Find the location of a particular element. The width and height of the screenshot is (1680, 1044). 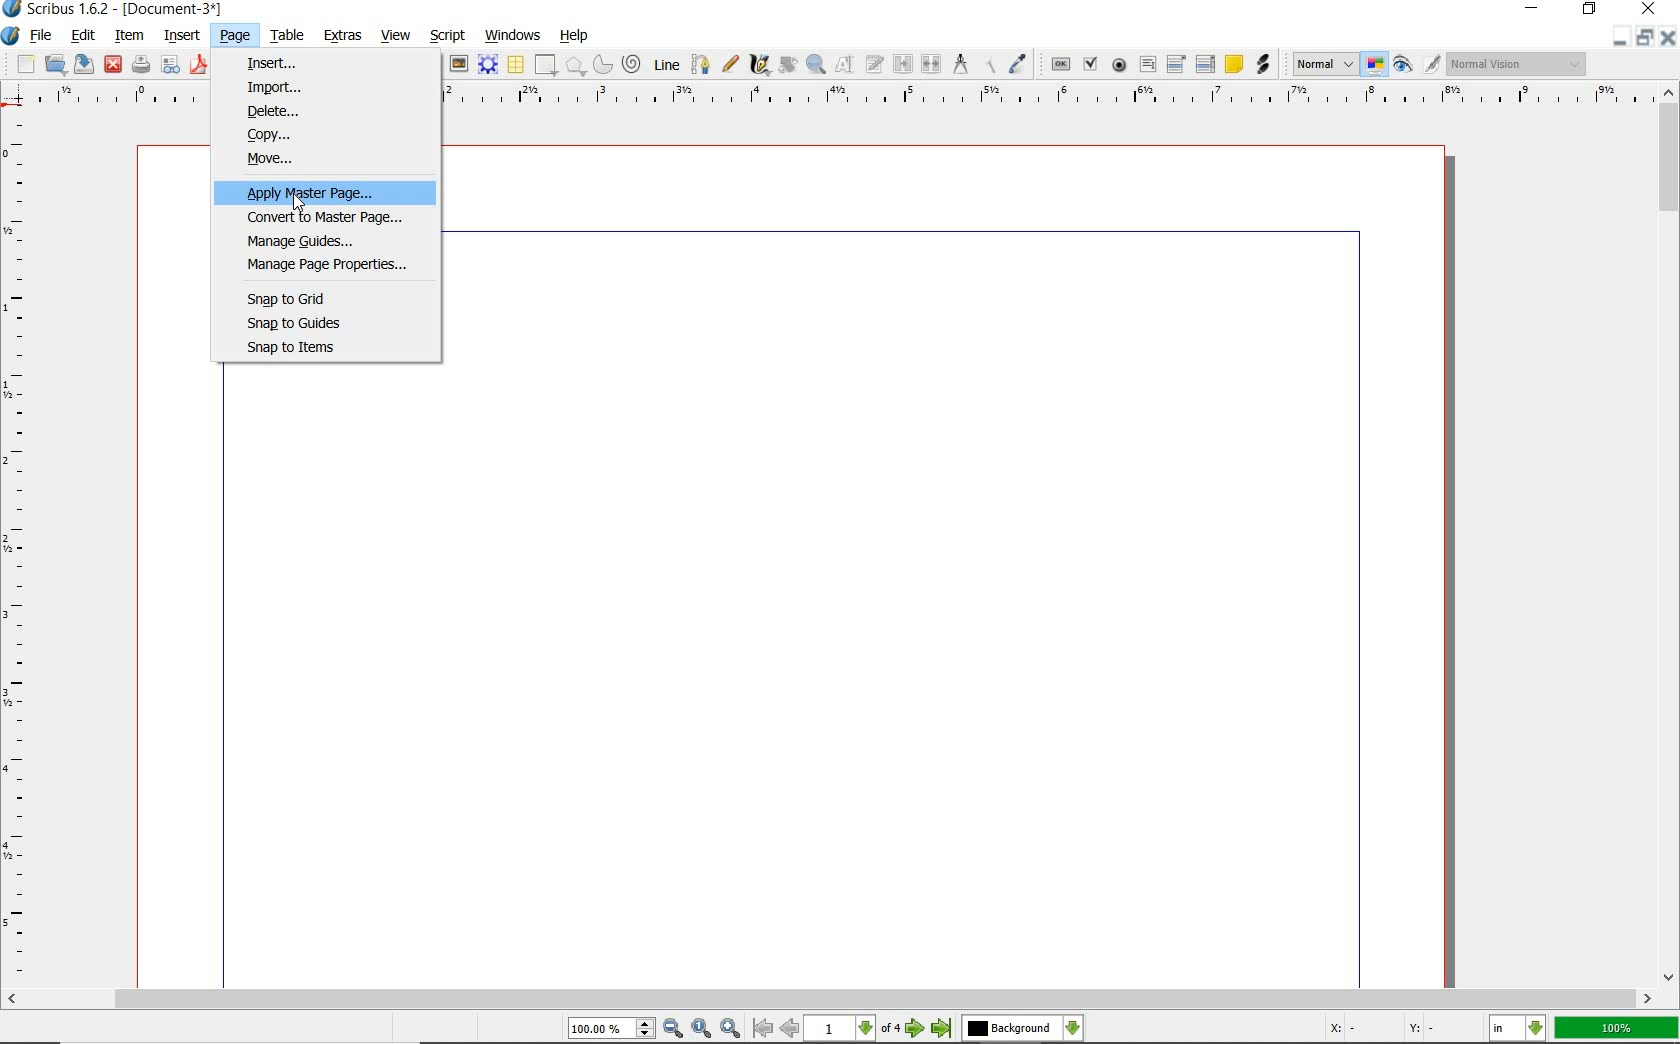

restore is located at coordinates (1589, 12).